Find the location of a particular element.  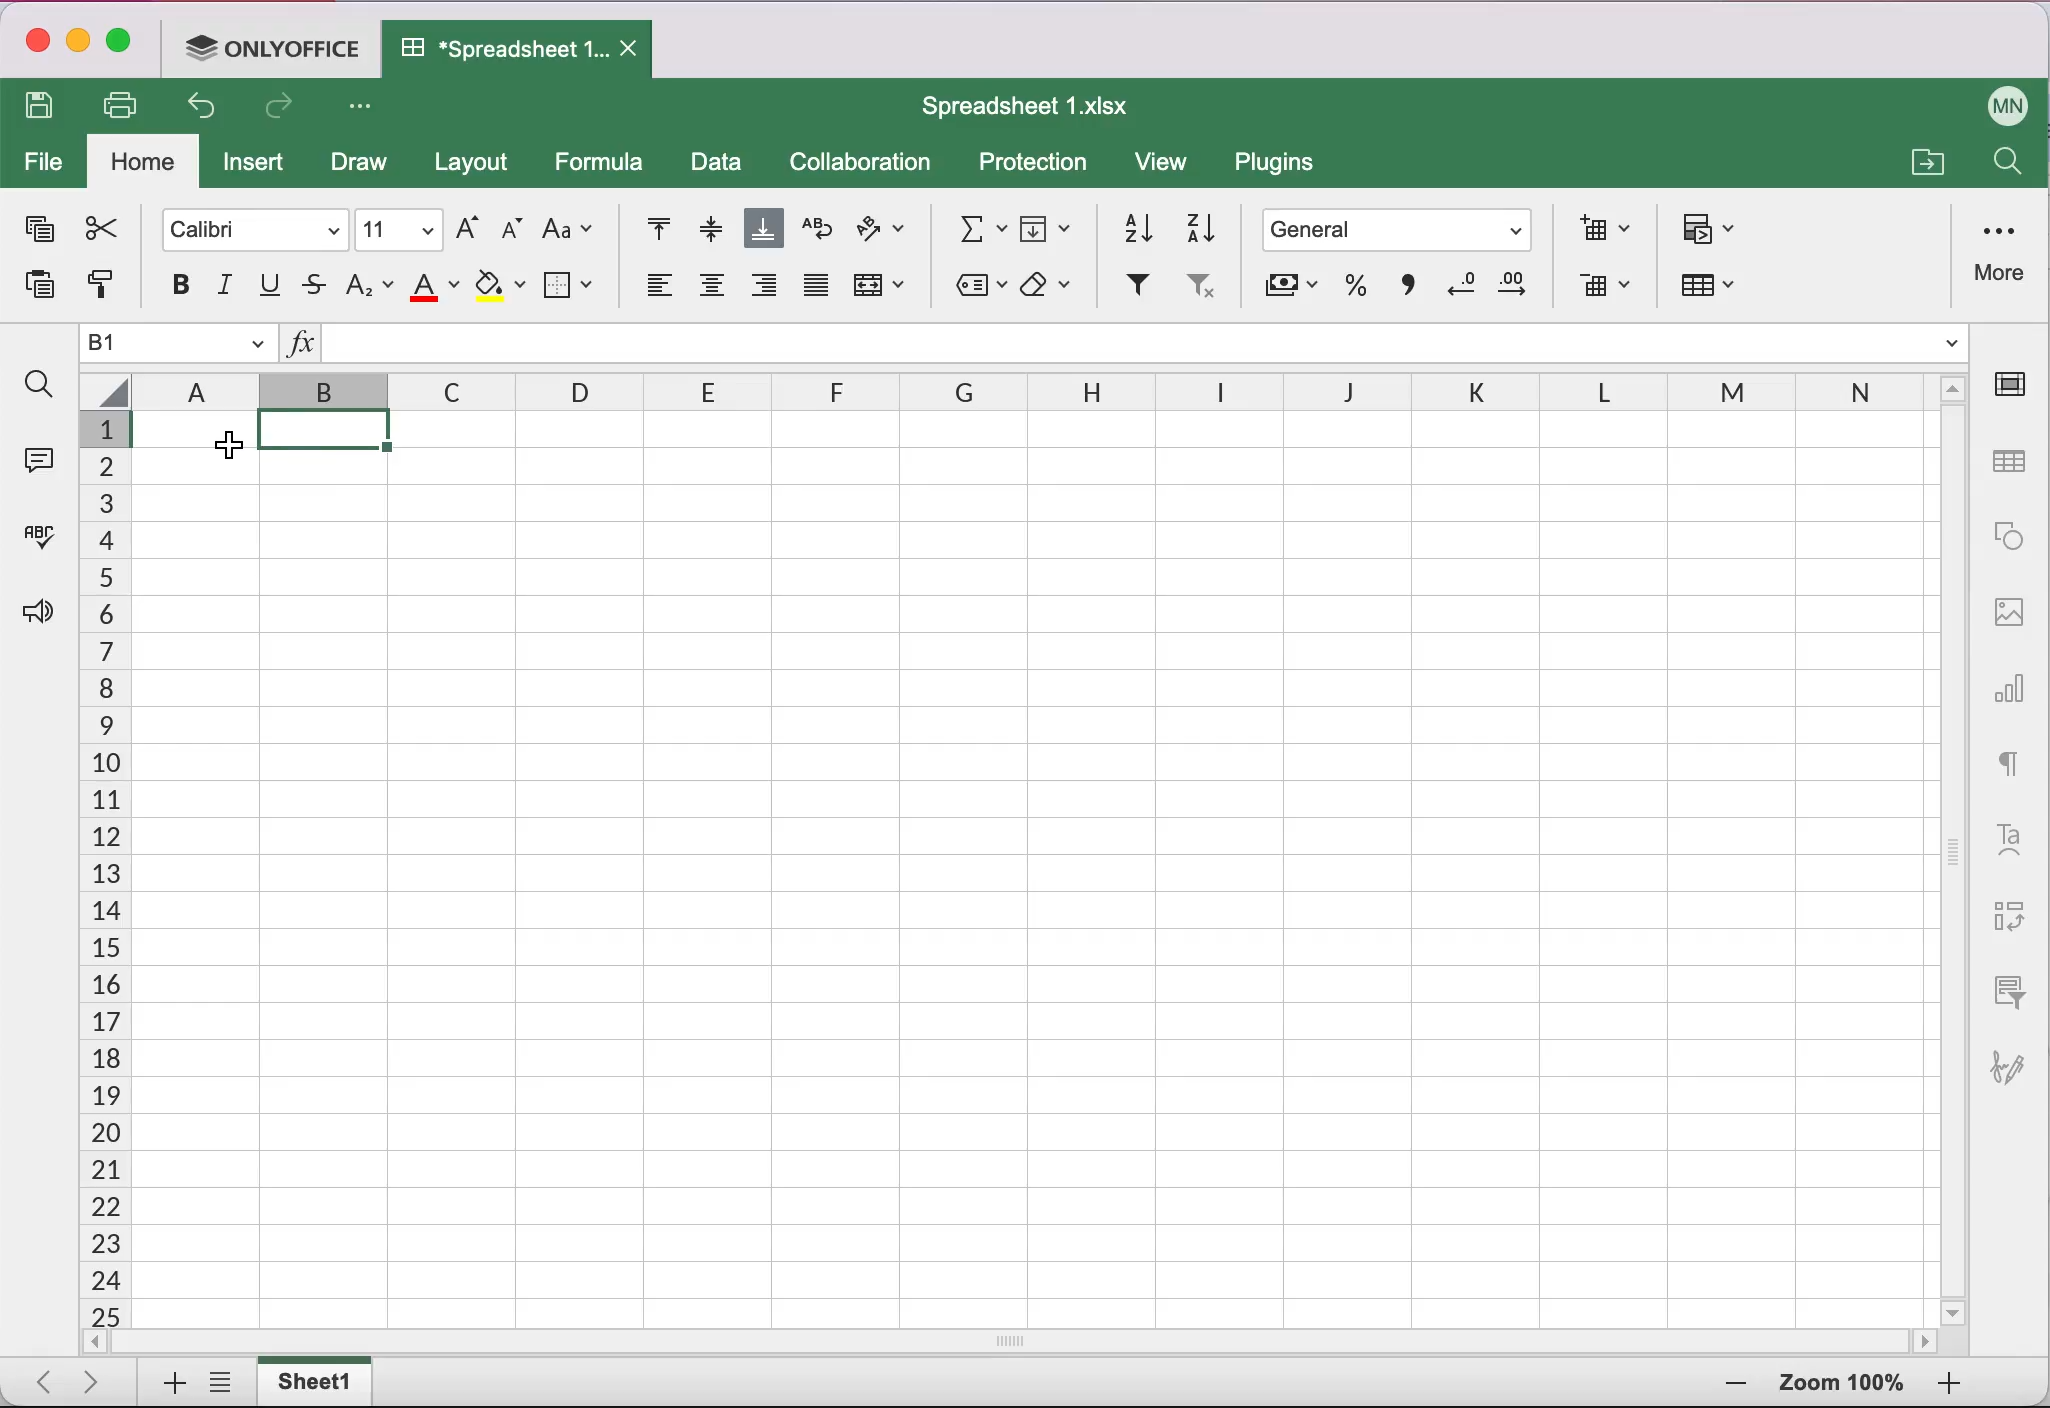

insert is located at coordinates (259, 167).